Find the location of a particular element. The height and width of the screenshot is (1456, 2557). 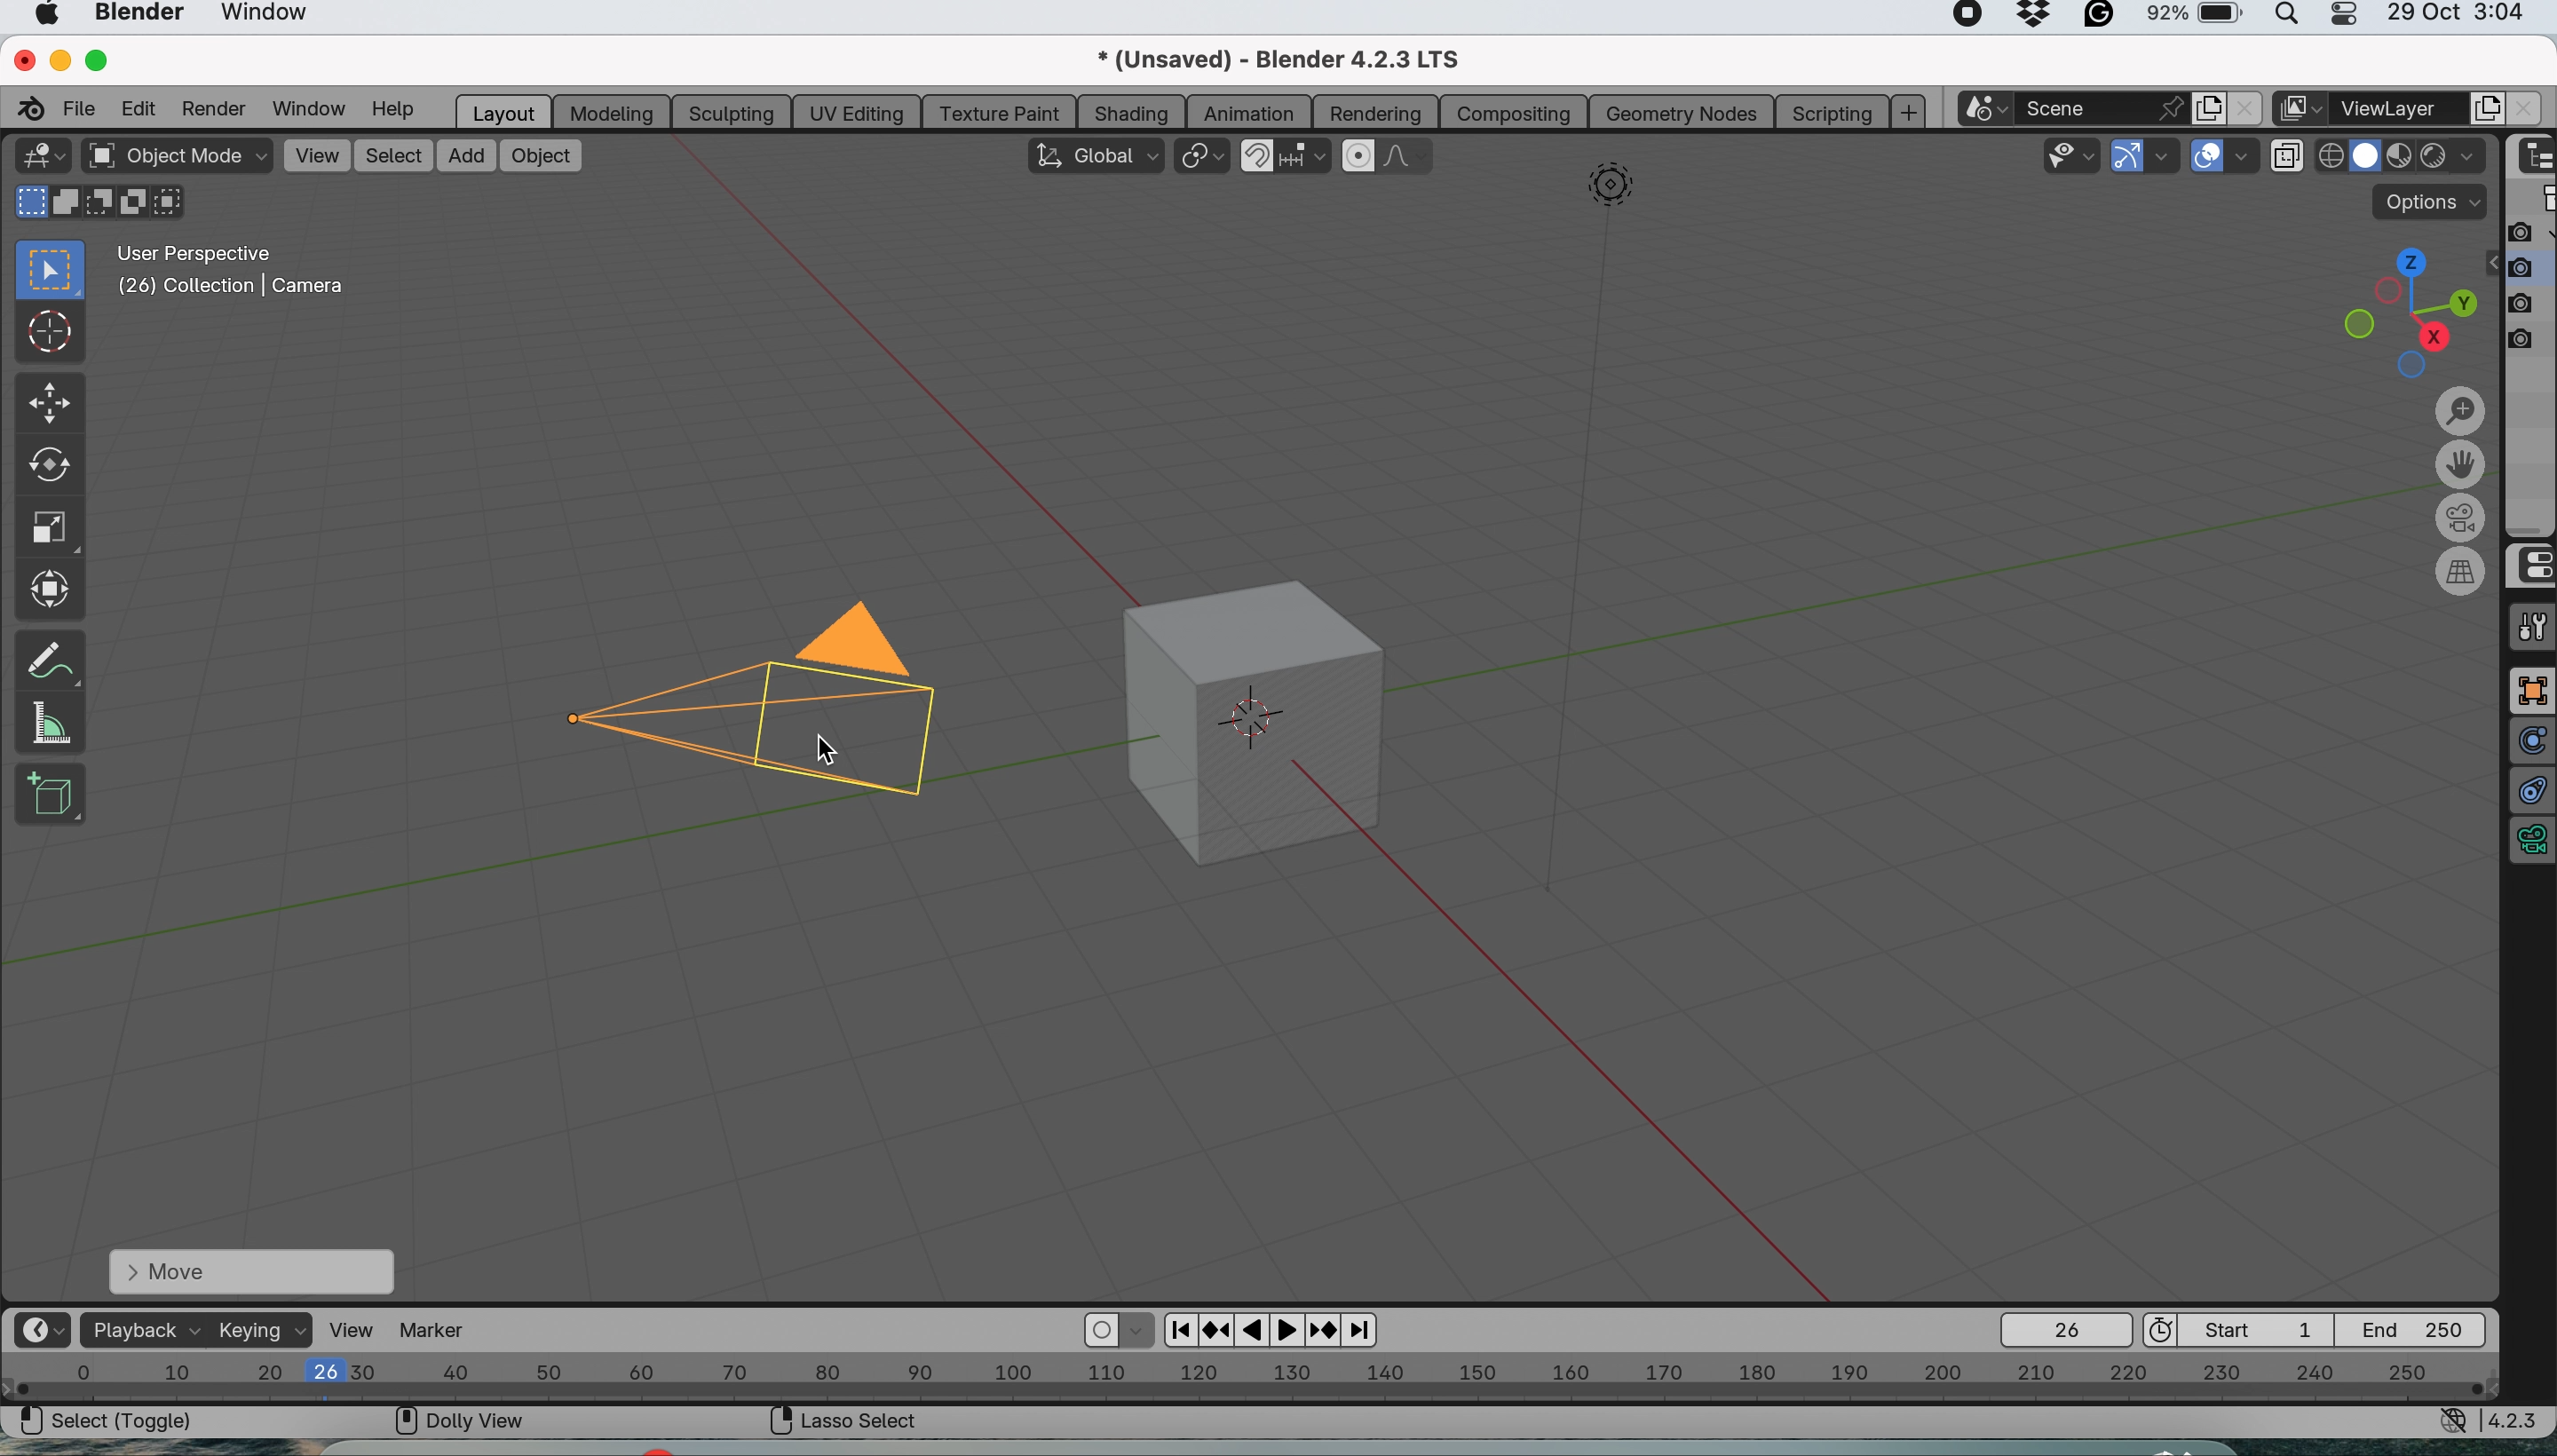

select box is located at coordinates (46, 270).